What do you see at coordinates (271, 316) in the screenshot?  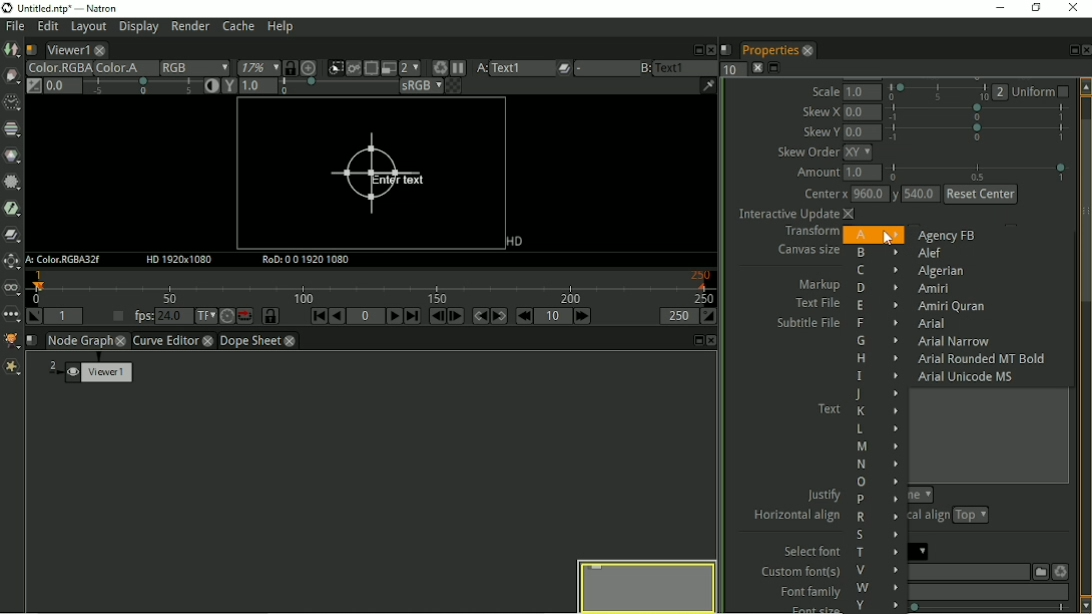 I see `Synchronize timeline frame` at bounding box center [271, 316].